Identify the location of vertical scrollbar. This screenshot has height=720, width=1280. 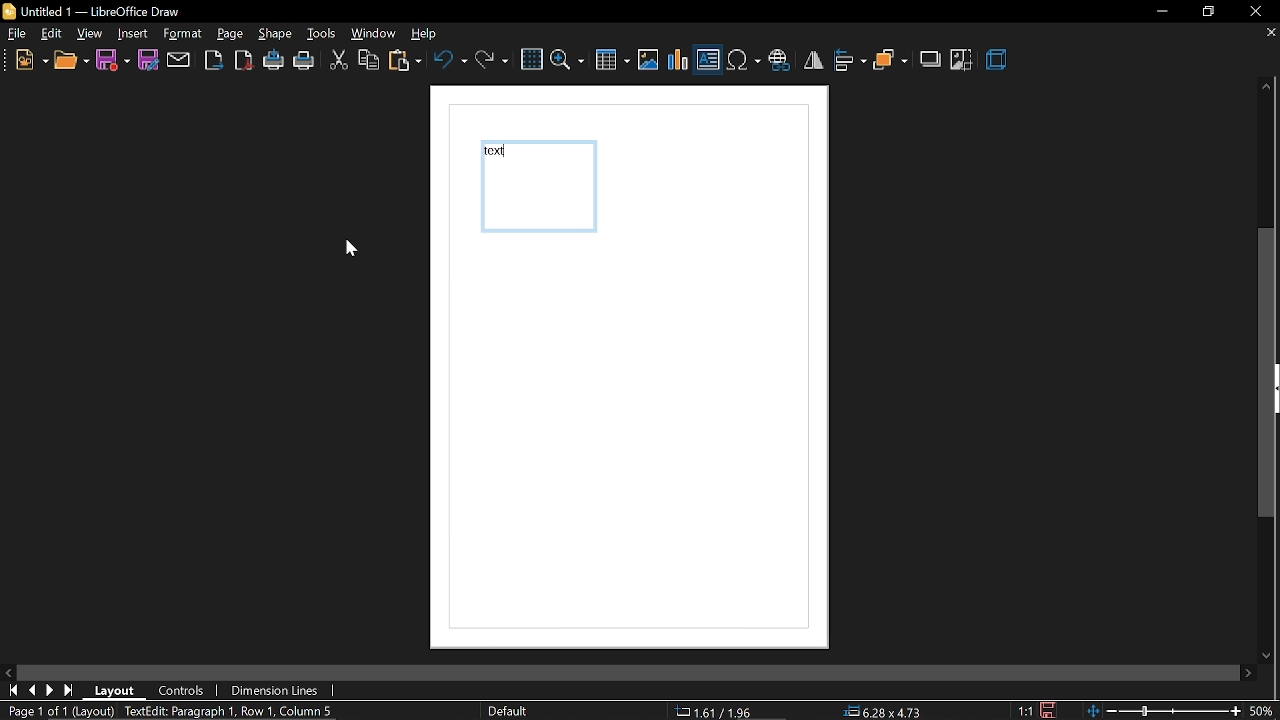
(1268, 373).